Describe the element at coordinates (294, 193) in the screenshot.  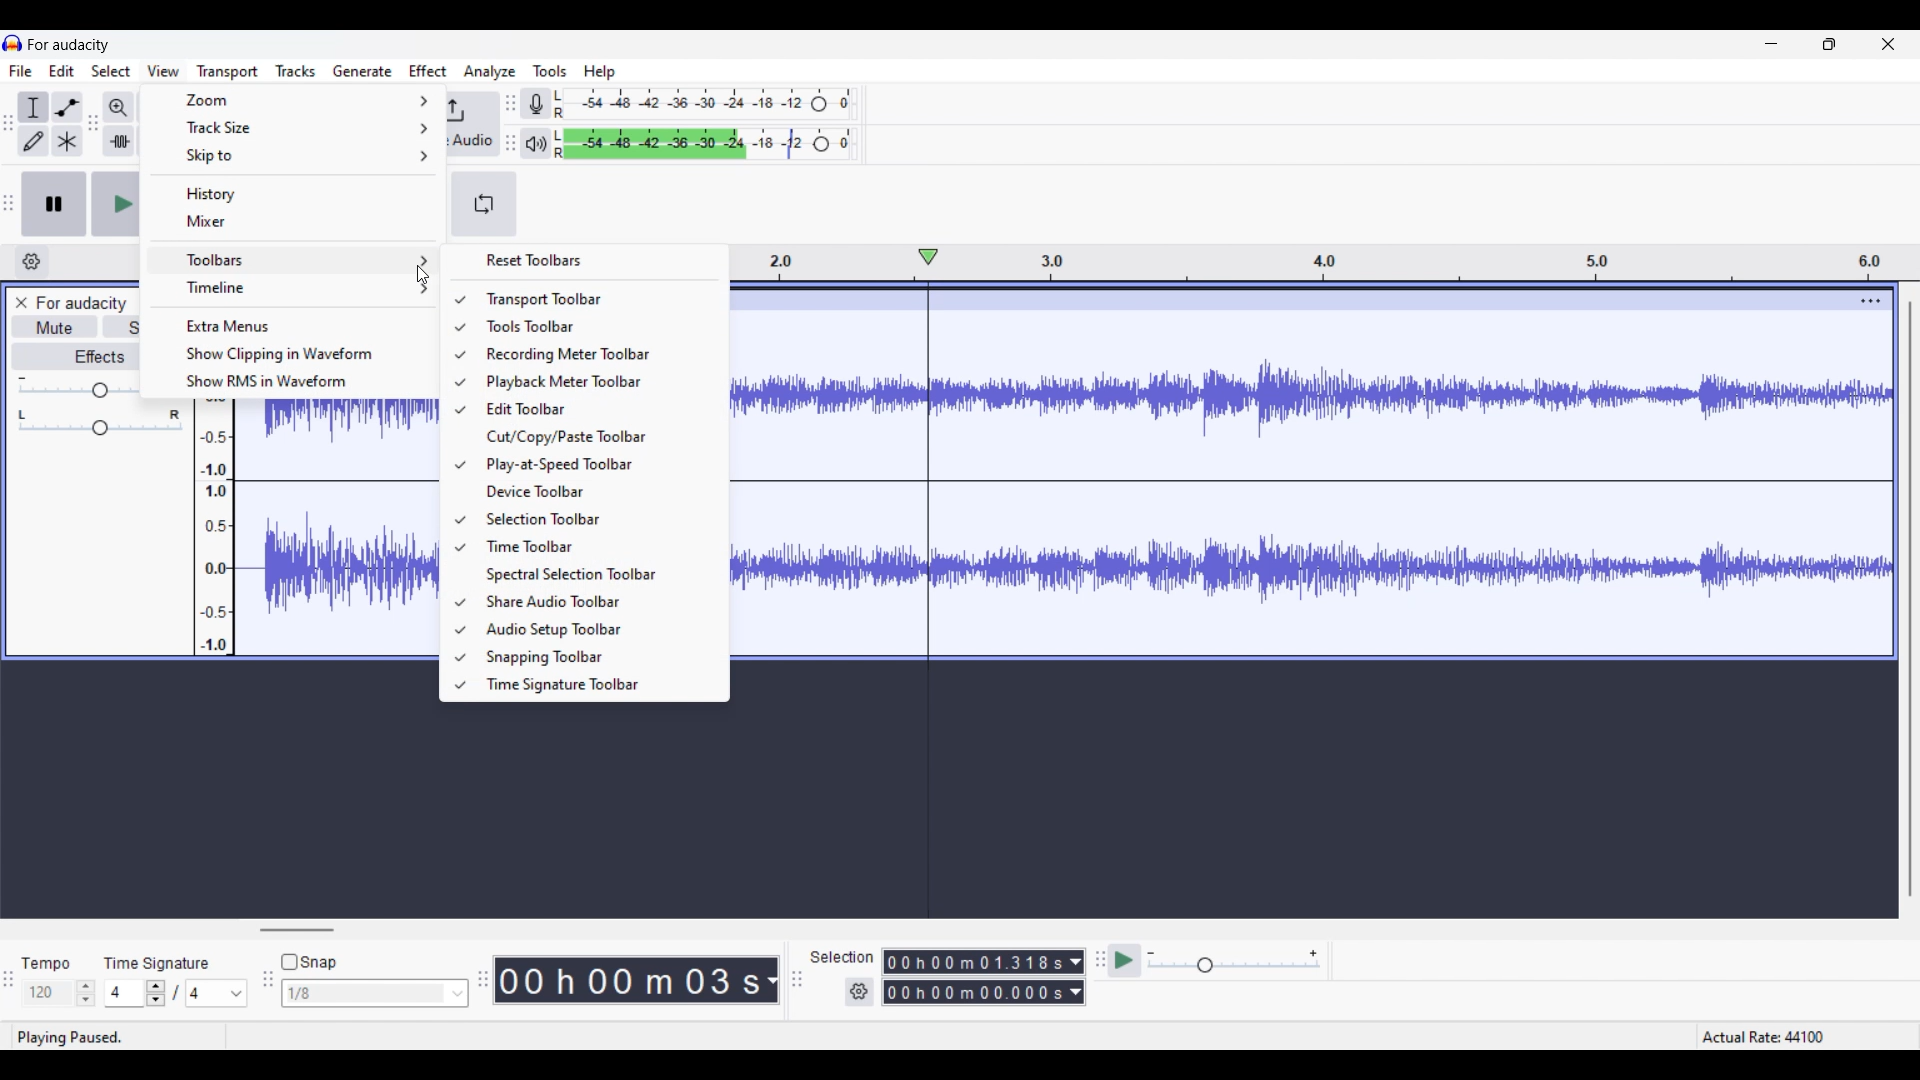
I see `History` at that location.